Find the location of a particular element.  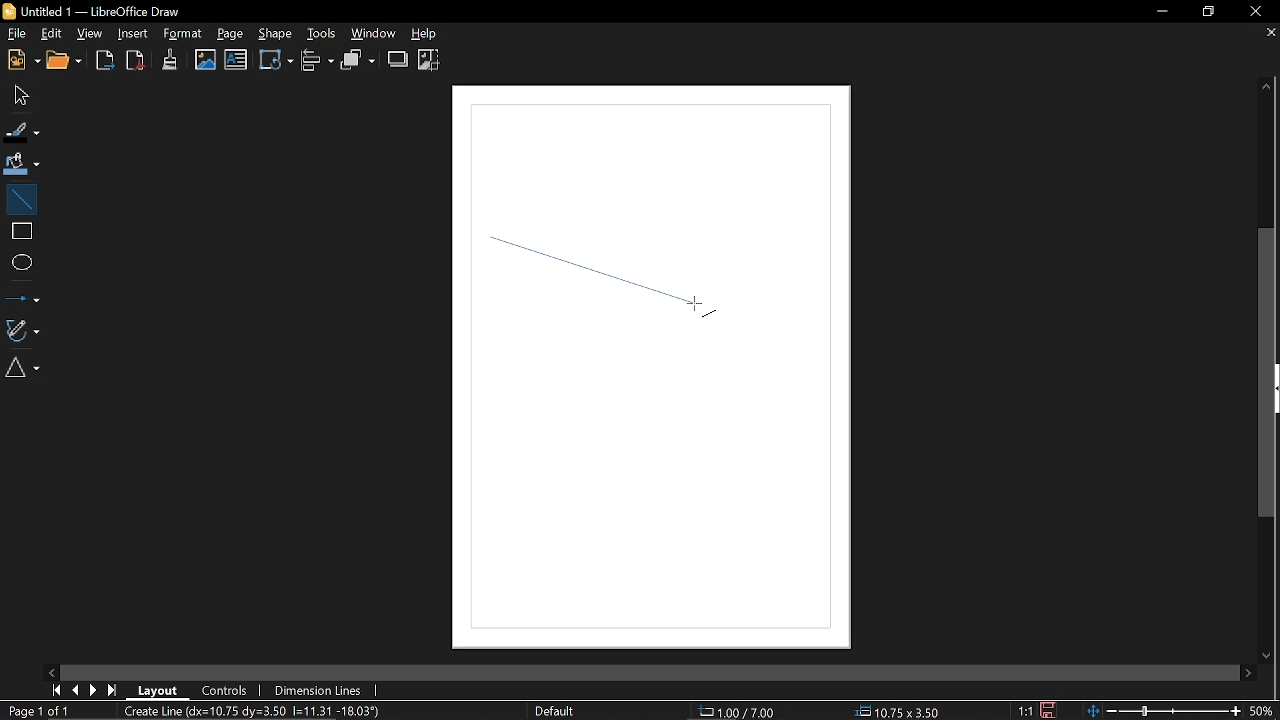

Close page is located at coordinates (1266, 34).